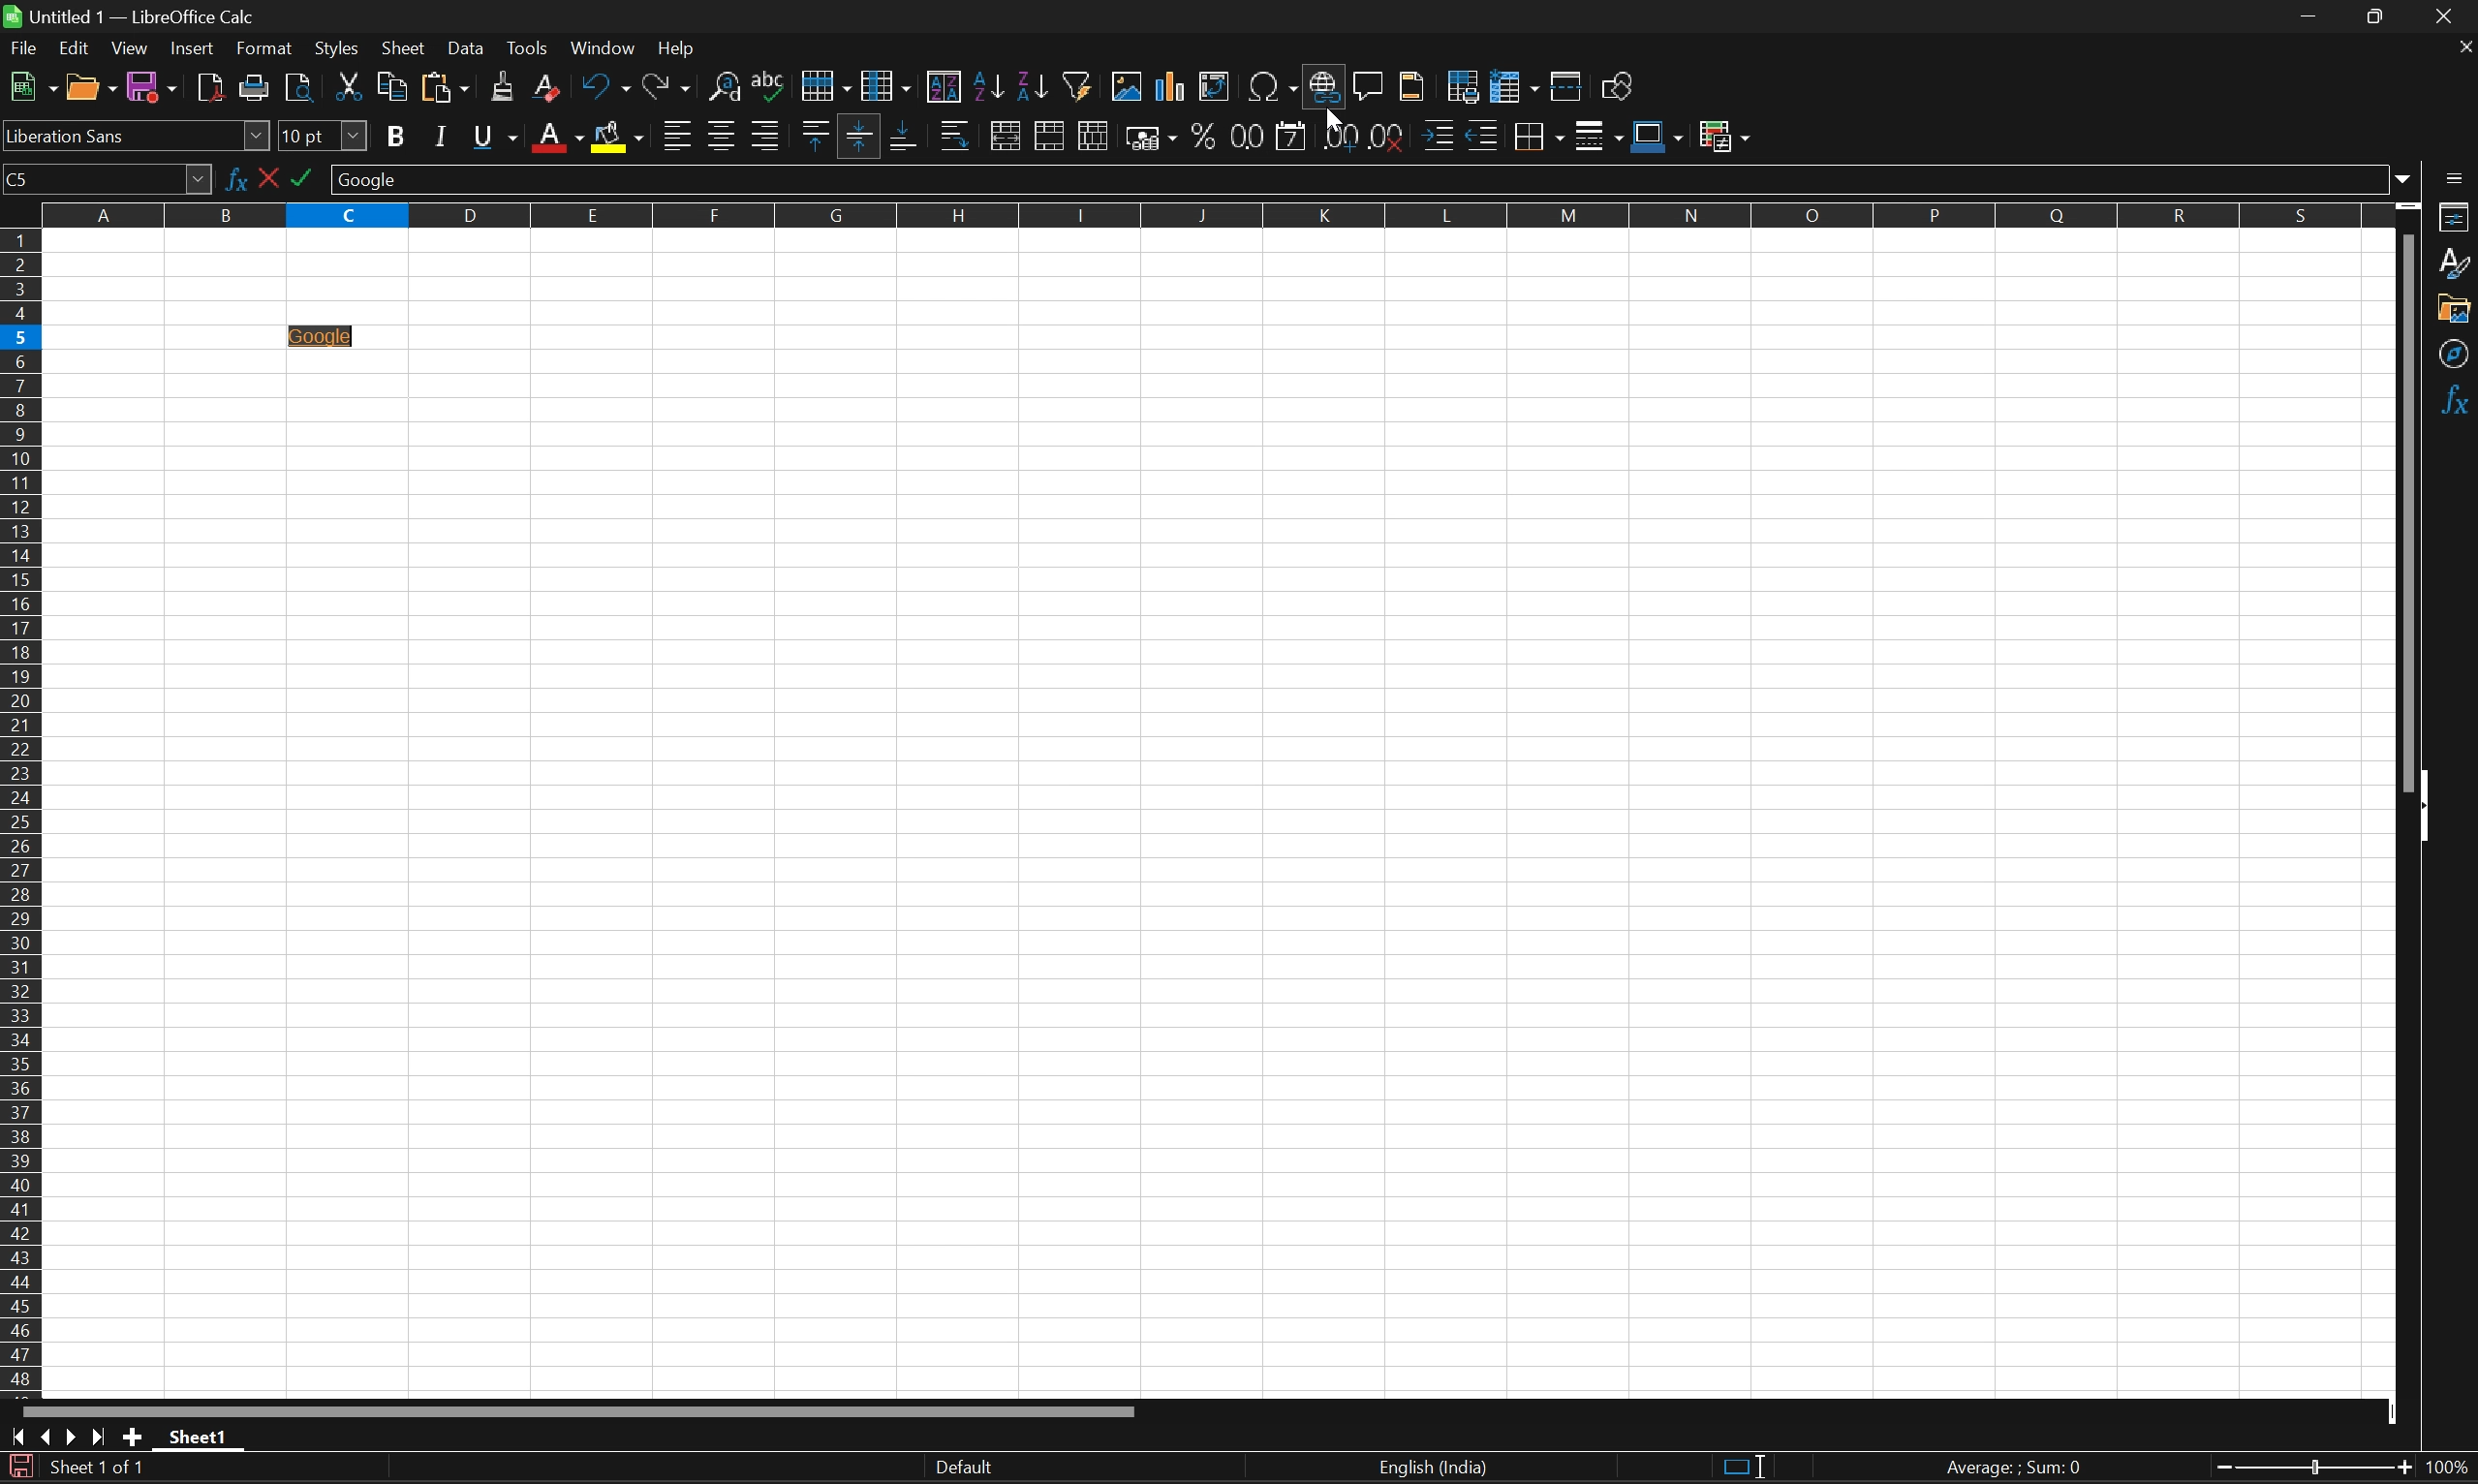  I want to click on Align bottom, so click(904, 134).